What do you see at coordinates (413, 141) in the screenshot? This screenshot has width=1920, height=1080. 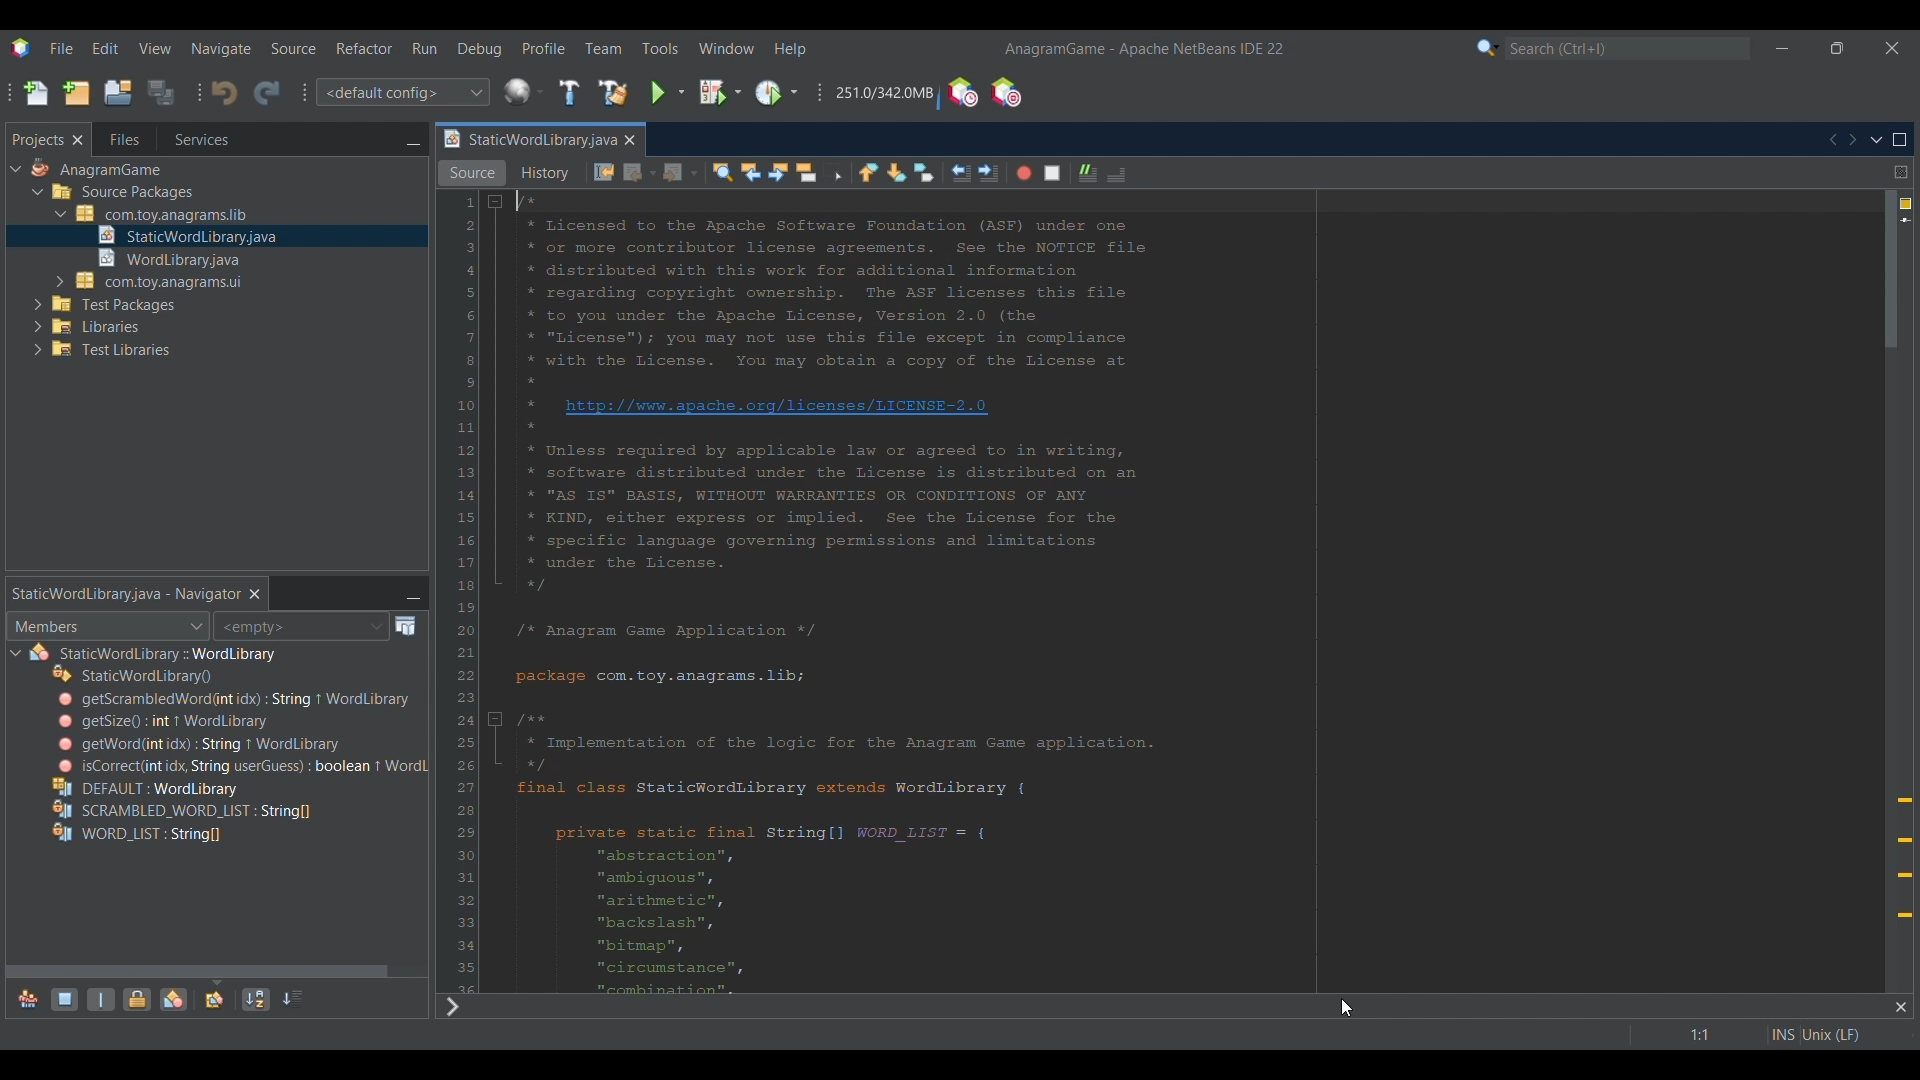 I see `Minimize window group` at bounding box center [413, 141].